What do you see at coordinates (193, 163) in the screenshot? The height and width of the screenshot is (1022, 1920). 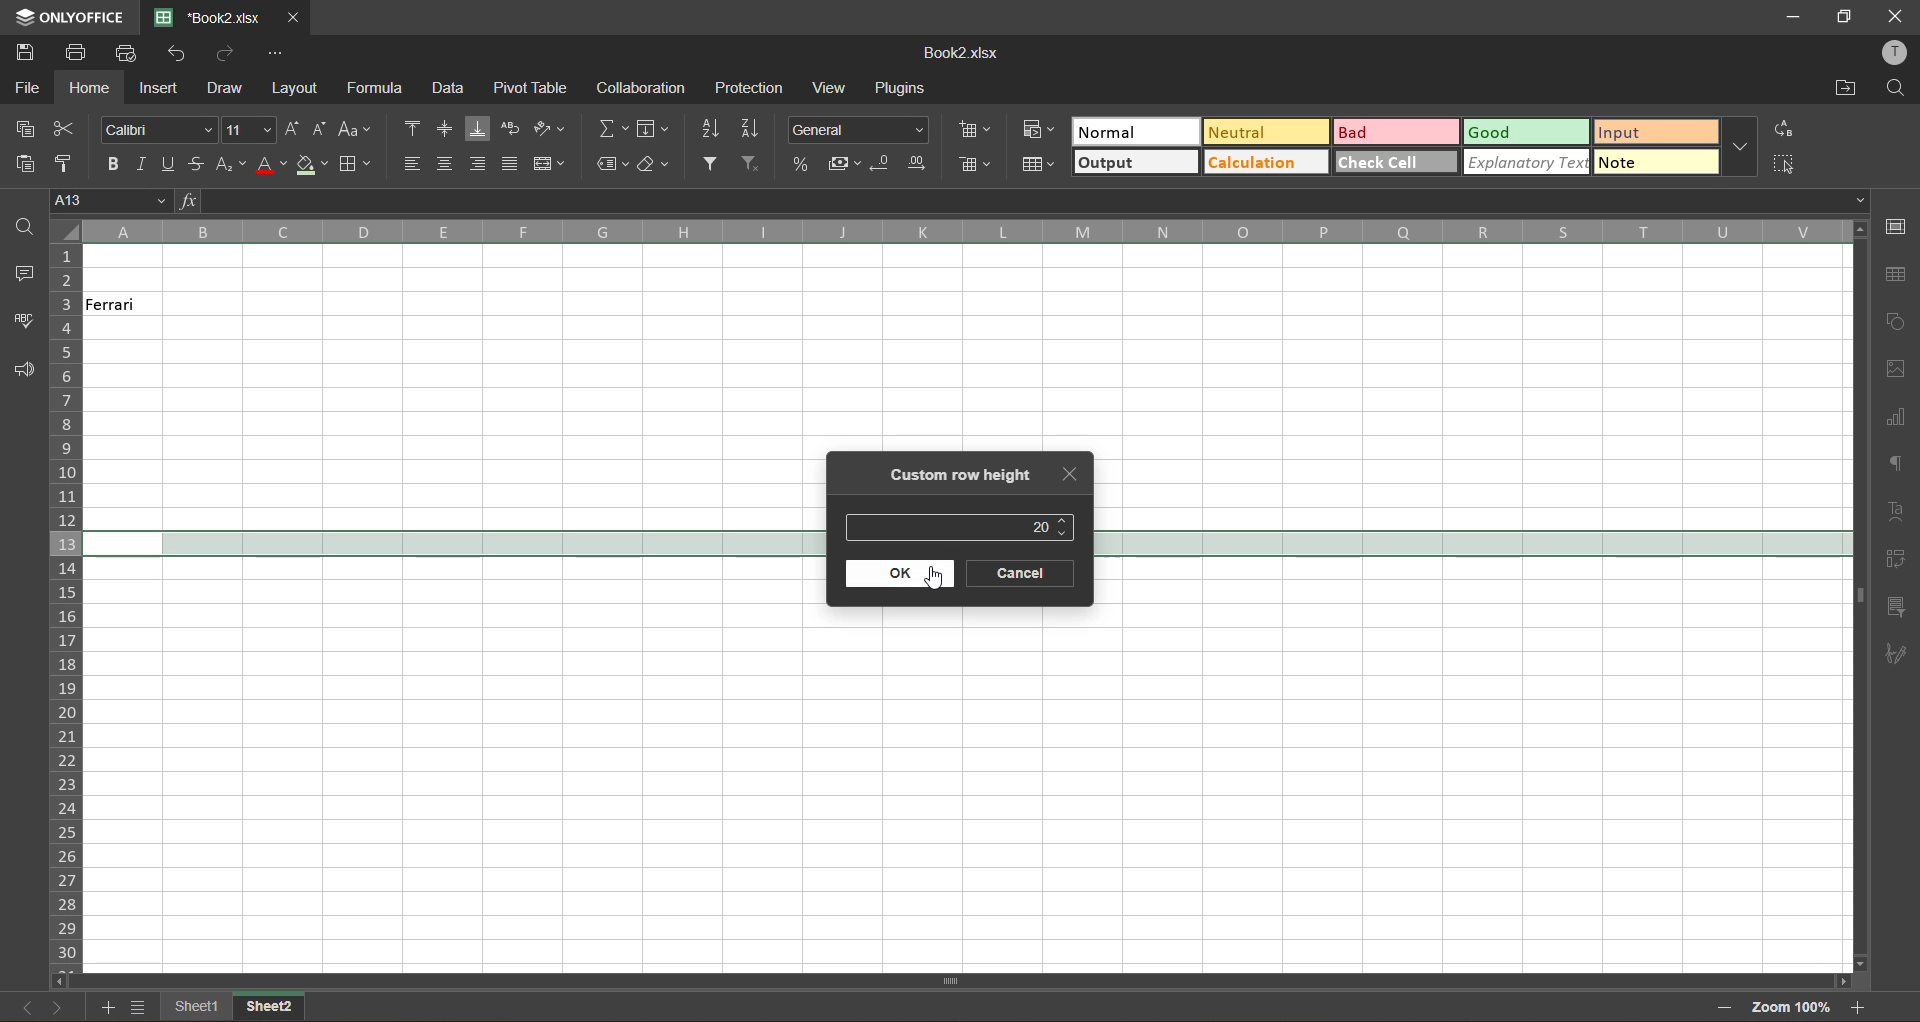 I see `strikethrough` at bounding box center [193, 163].